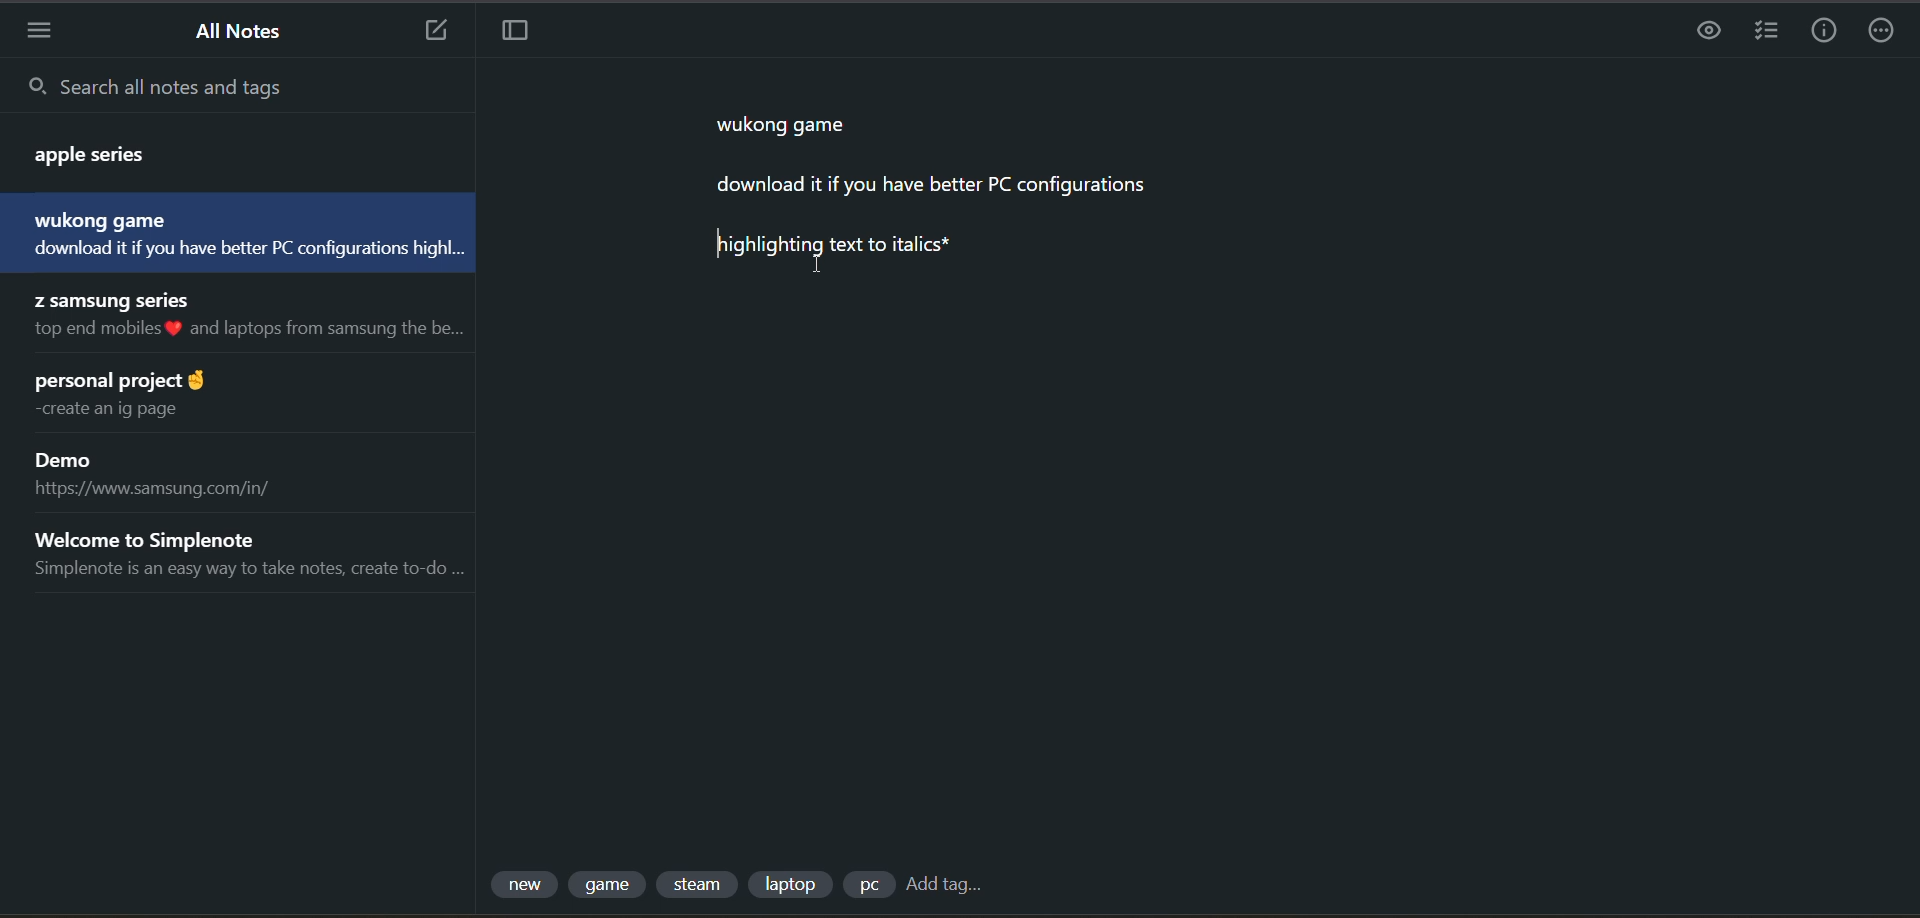 Image resolution: width=1920 pixels, height=918 pixels. What do you see at coordinates (1823, 32) in the screenshot?
I see `info` at bounding box center [1823, 32].